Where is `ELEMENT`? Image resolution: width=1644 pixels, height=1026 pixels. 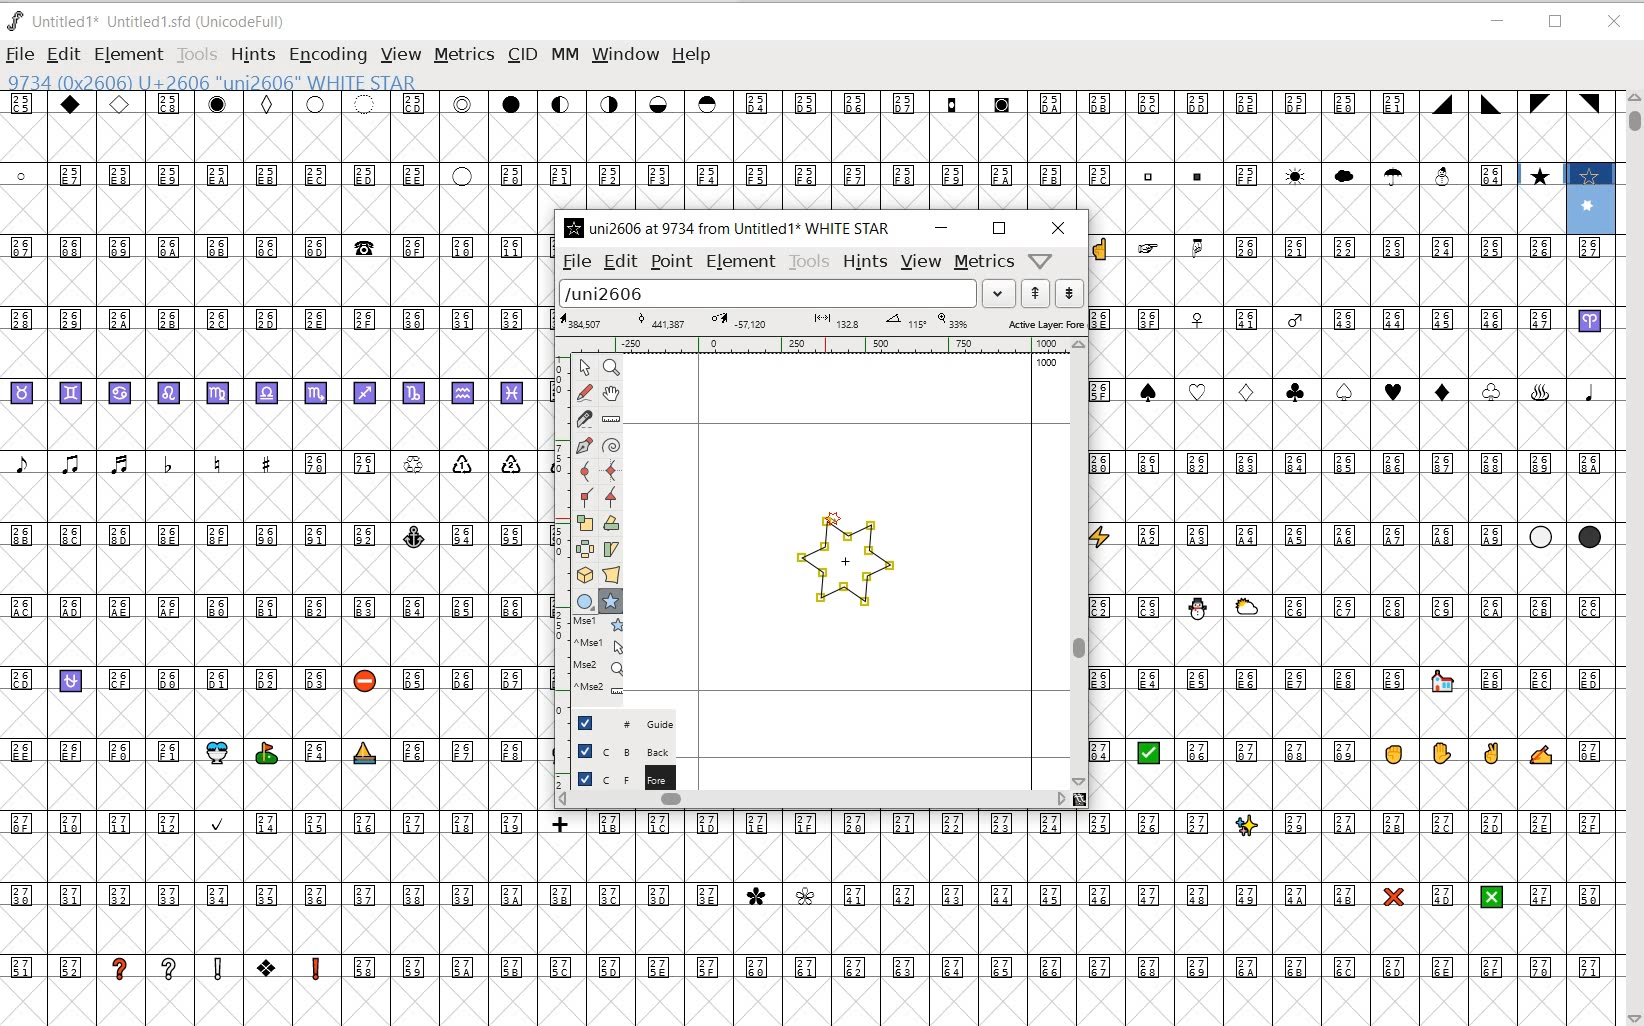 ELEMENT is located at coordinates (740, 264).